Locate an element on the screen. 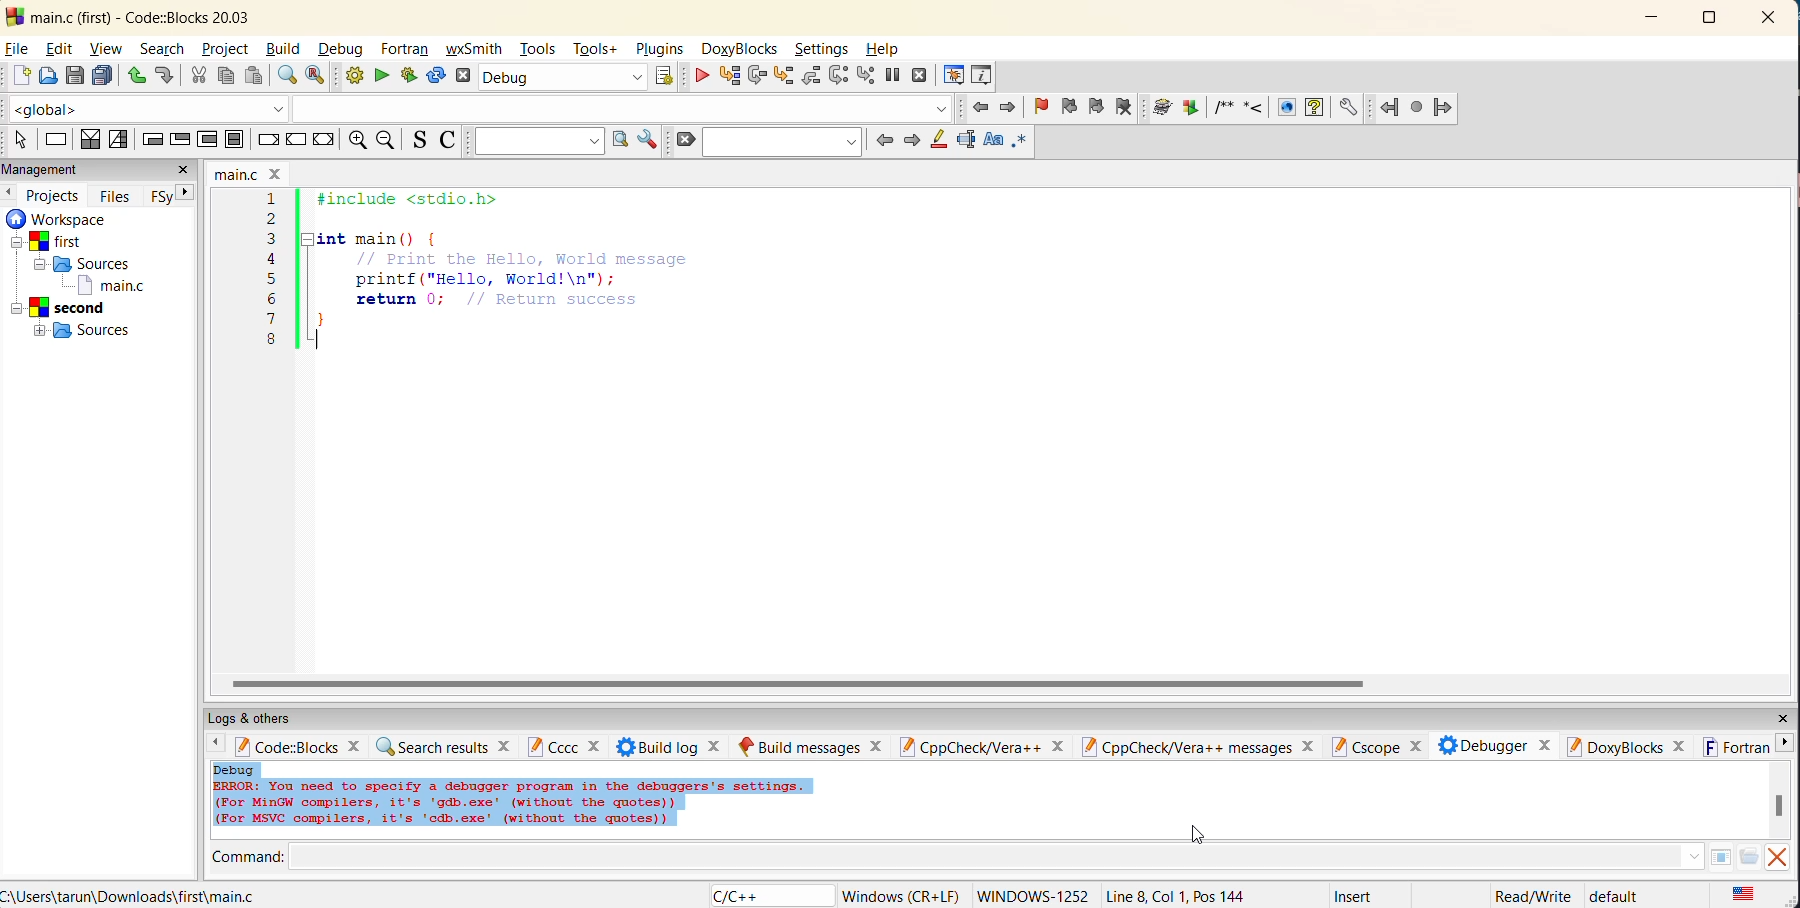 The height and width of the screenshot is (908, 1800). Run doxywizard is located at coordinates (1161, 107).